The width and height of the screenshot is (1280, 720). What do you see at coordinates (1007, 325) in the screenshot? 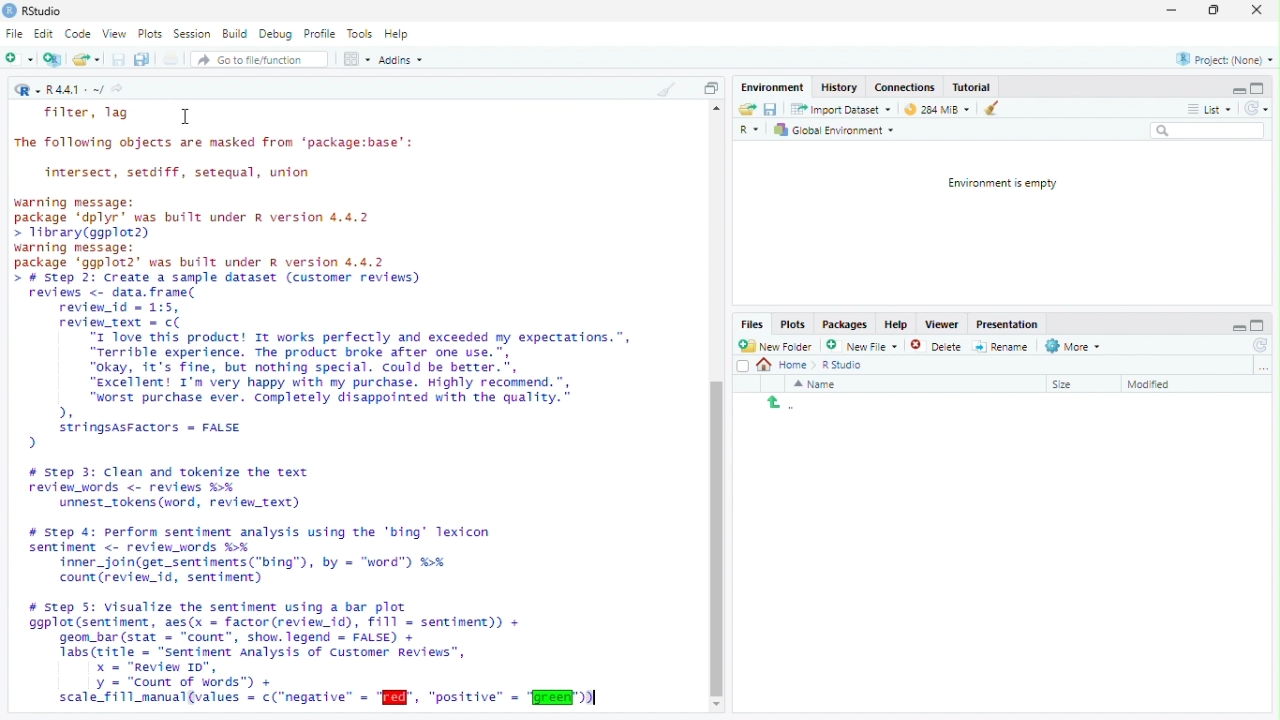
I see `Presentation` at bounding box center [1007, 325].